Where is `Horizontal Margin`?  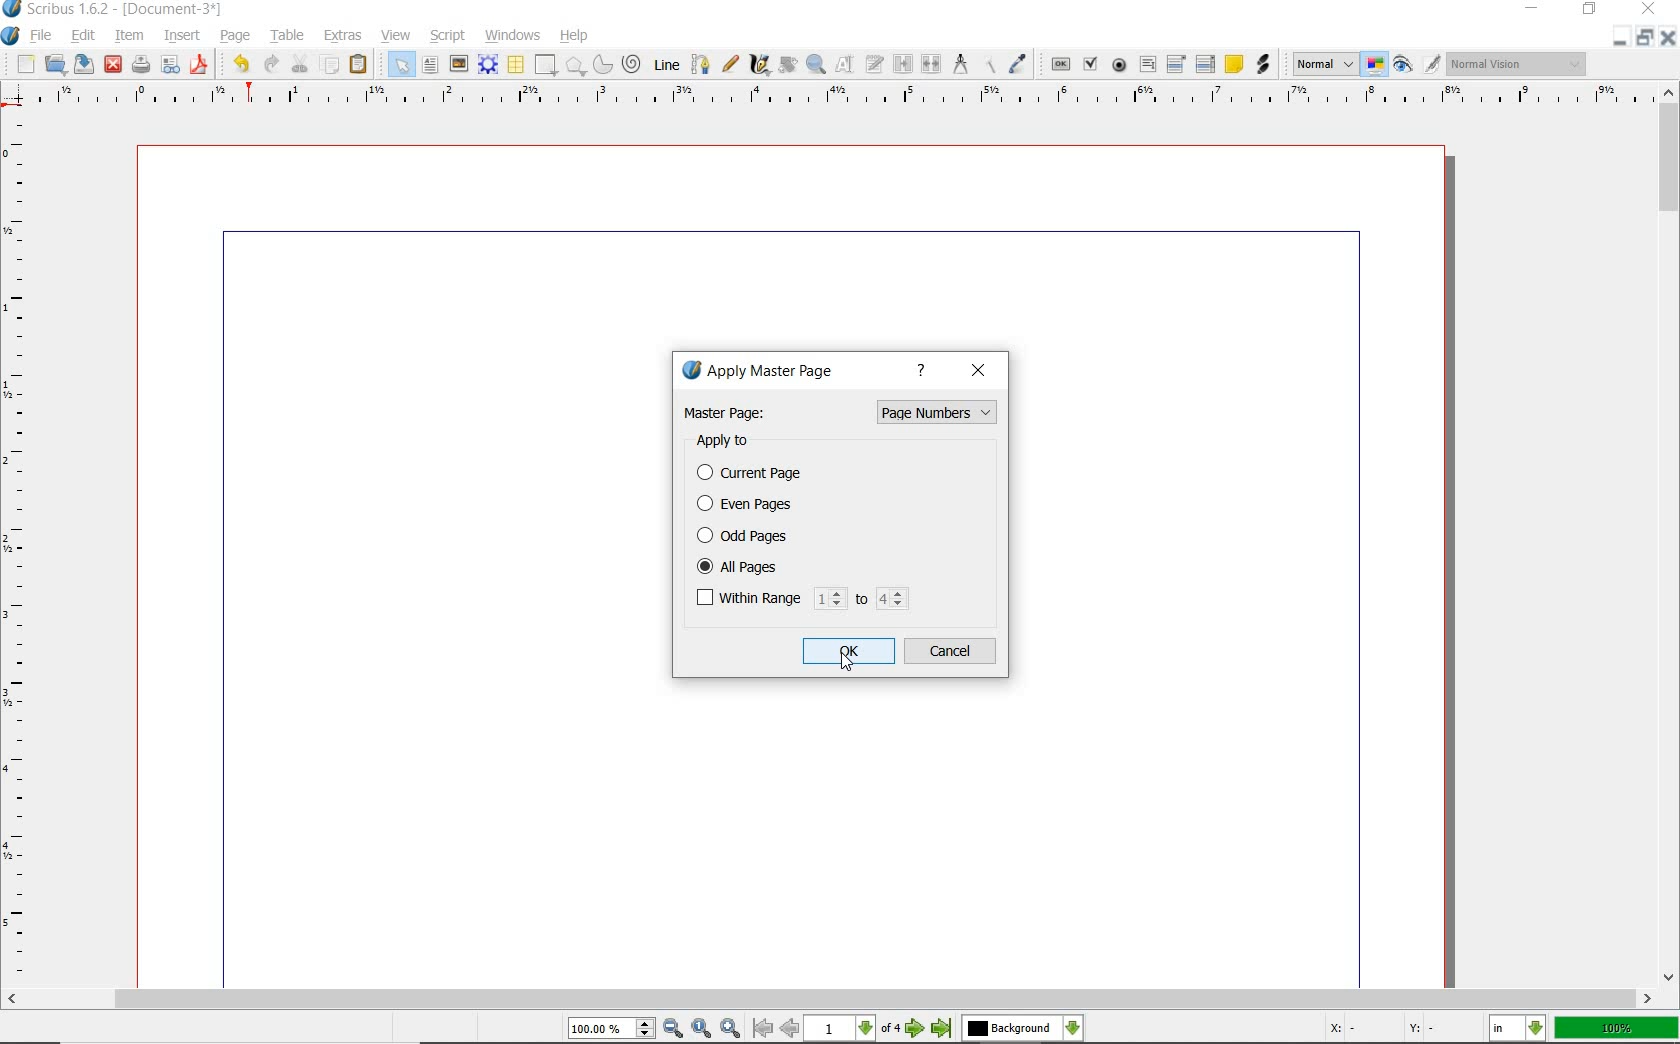 Horizontal Margin is located at coordinates (842, 97).